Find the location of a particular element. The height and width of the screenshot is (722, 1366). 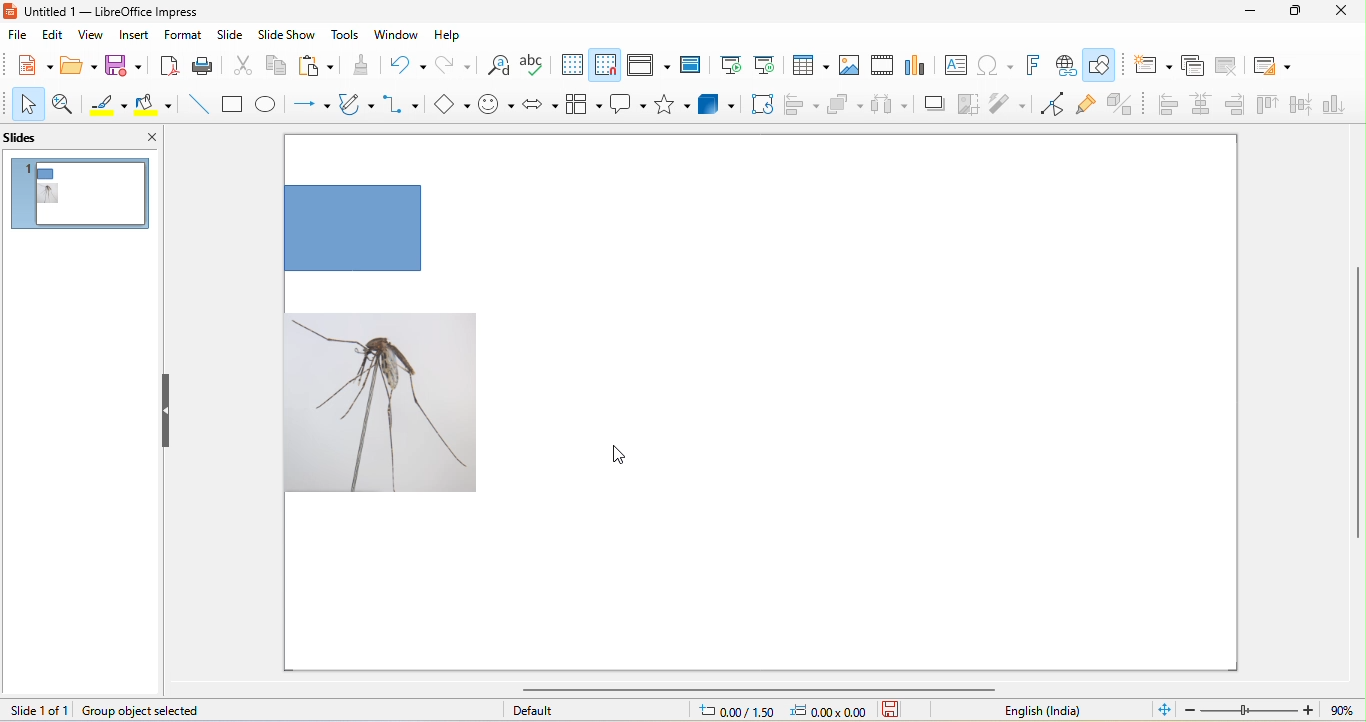

curve and polygon is located at coordinates (357, 106).